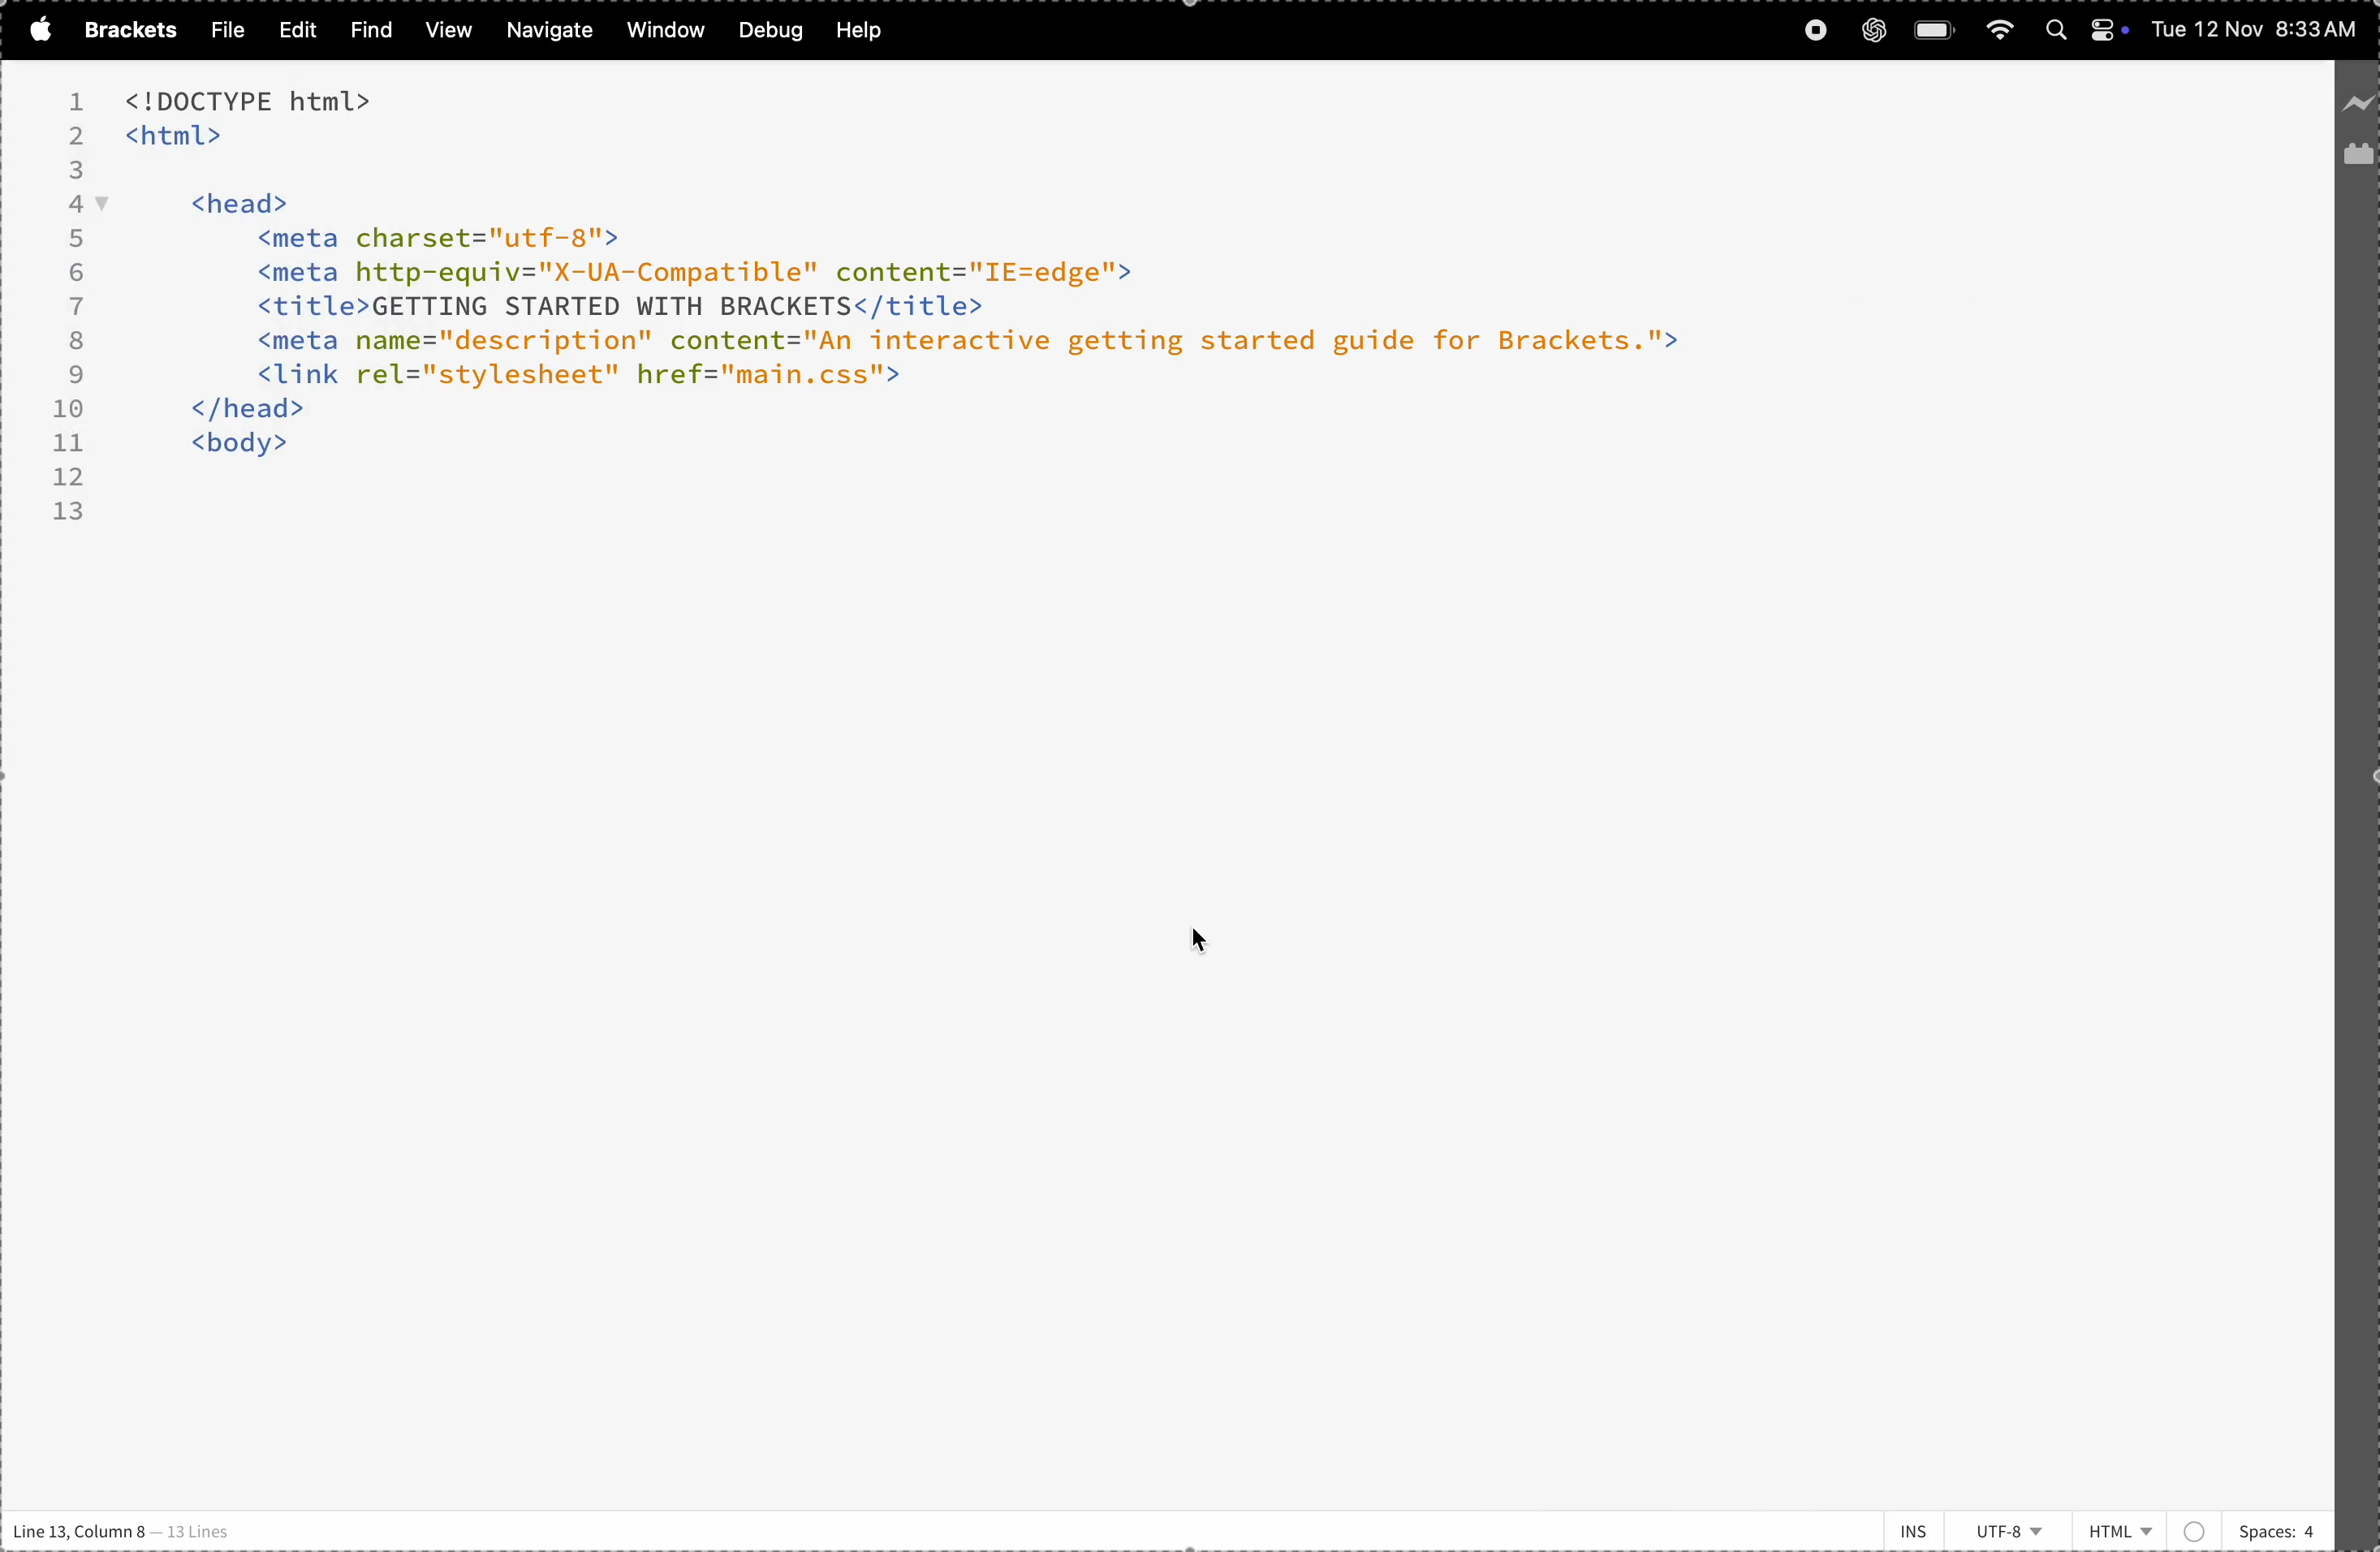  Describe the element at coordinates (1998, 29) in the screenshot. I see `wifi` at that location.